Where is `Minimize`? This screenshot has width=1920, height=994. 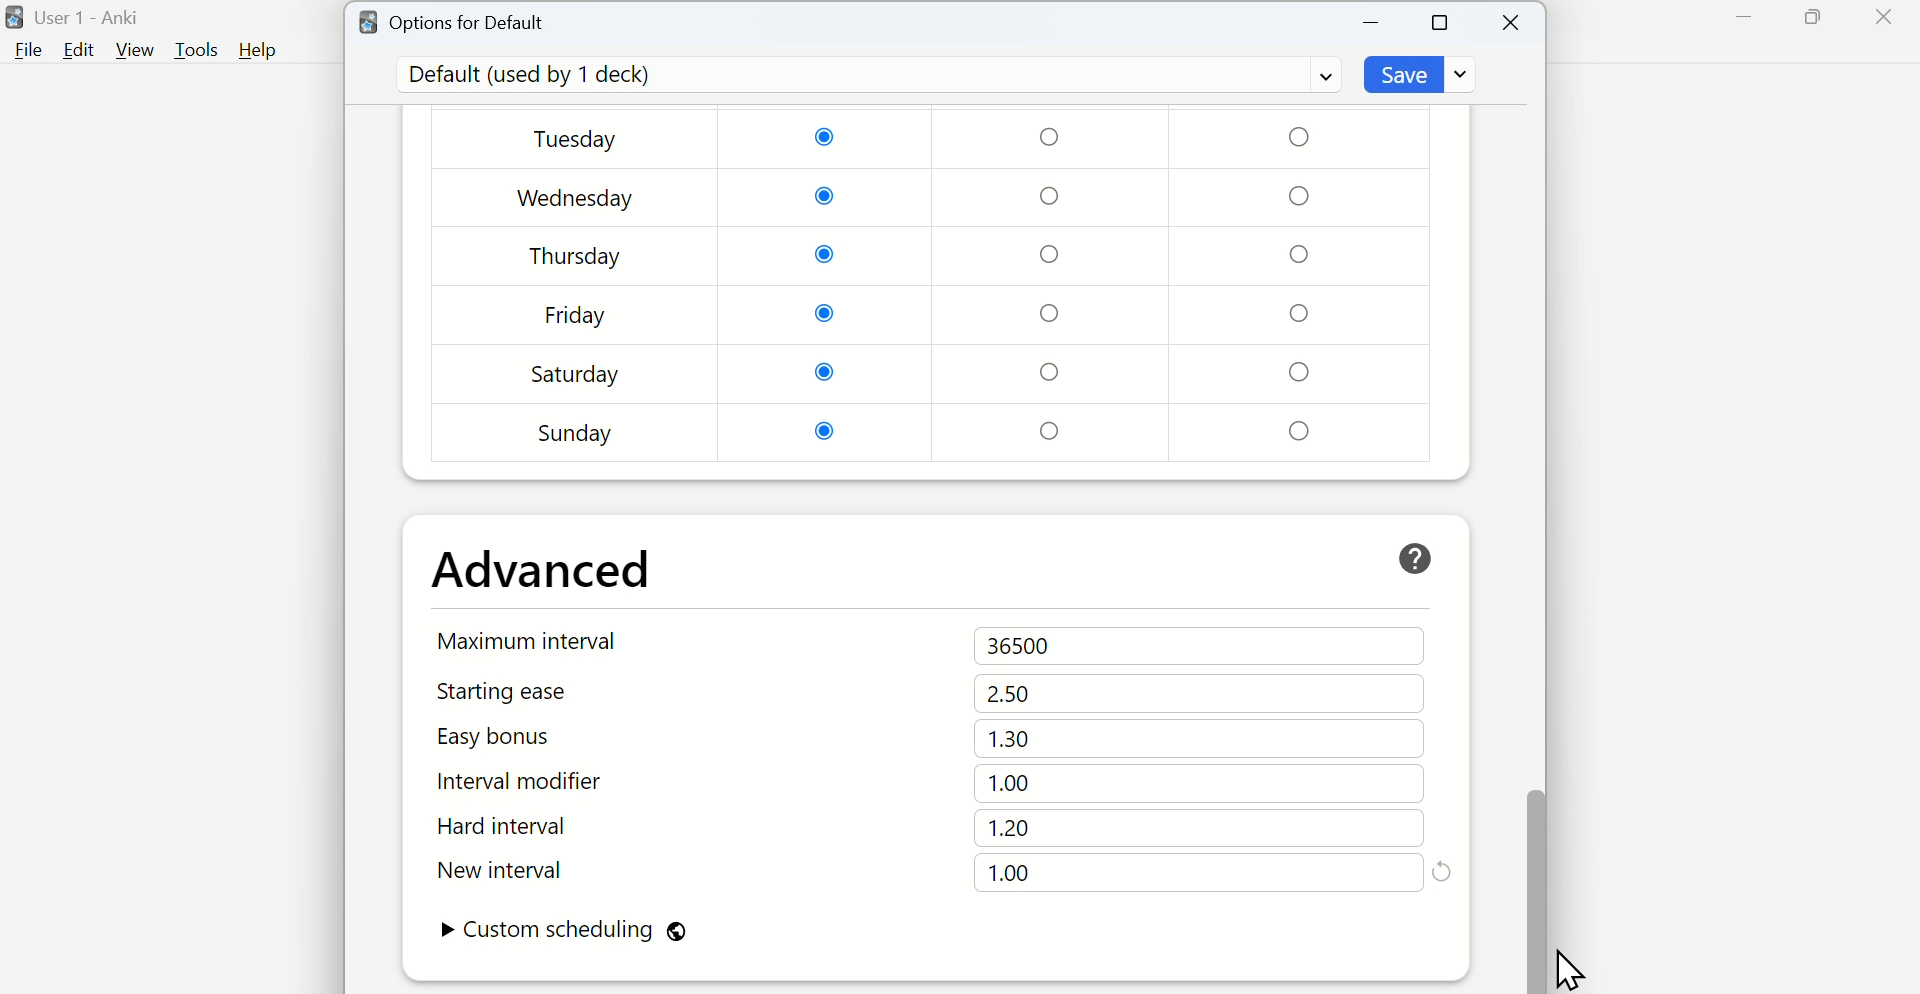
Minimize is located at coordinates (1372, 23).